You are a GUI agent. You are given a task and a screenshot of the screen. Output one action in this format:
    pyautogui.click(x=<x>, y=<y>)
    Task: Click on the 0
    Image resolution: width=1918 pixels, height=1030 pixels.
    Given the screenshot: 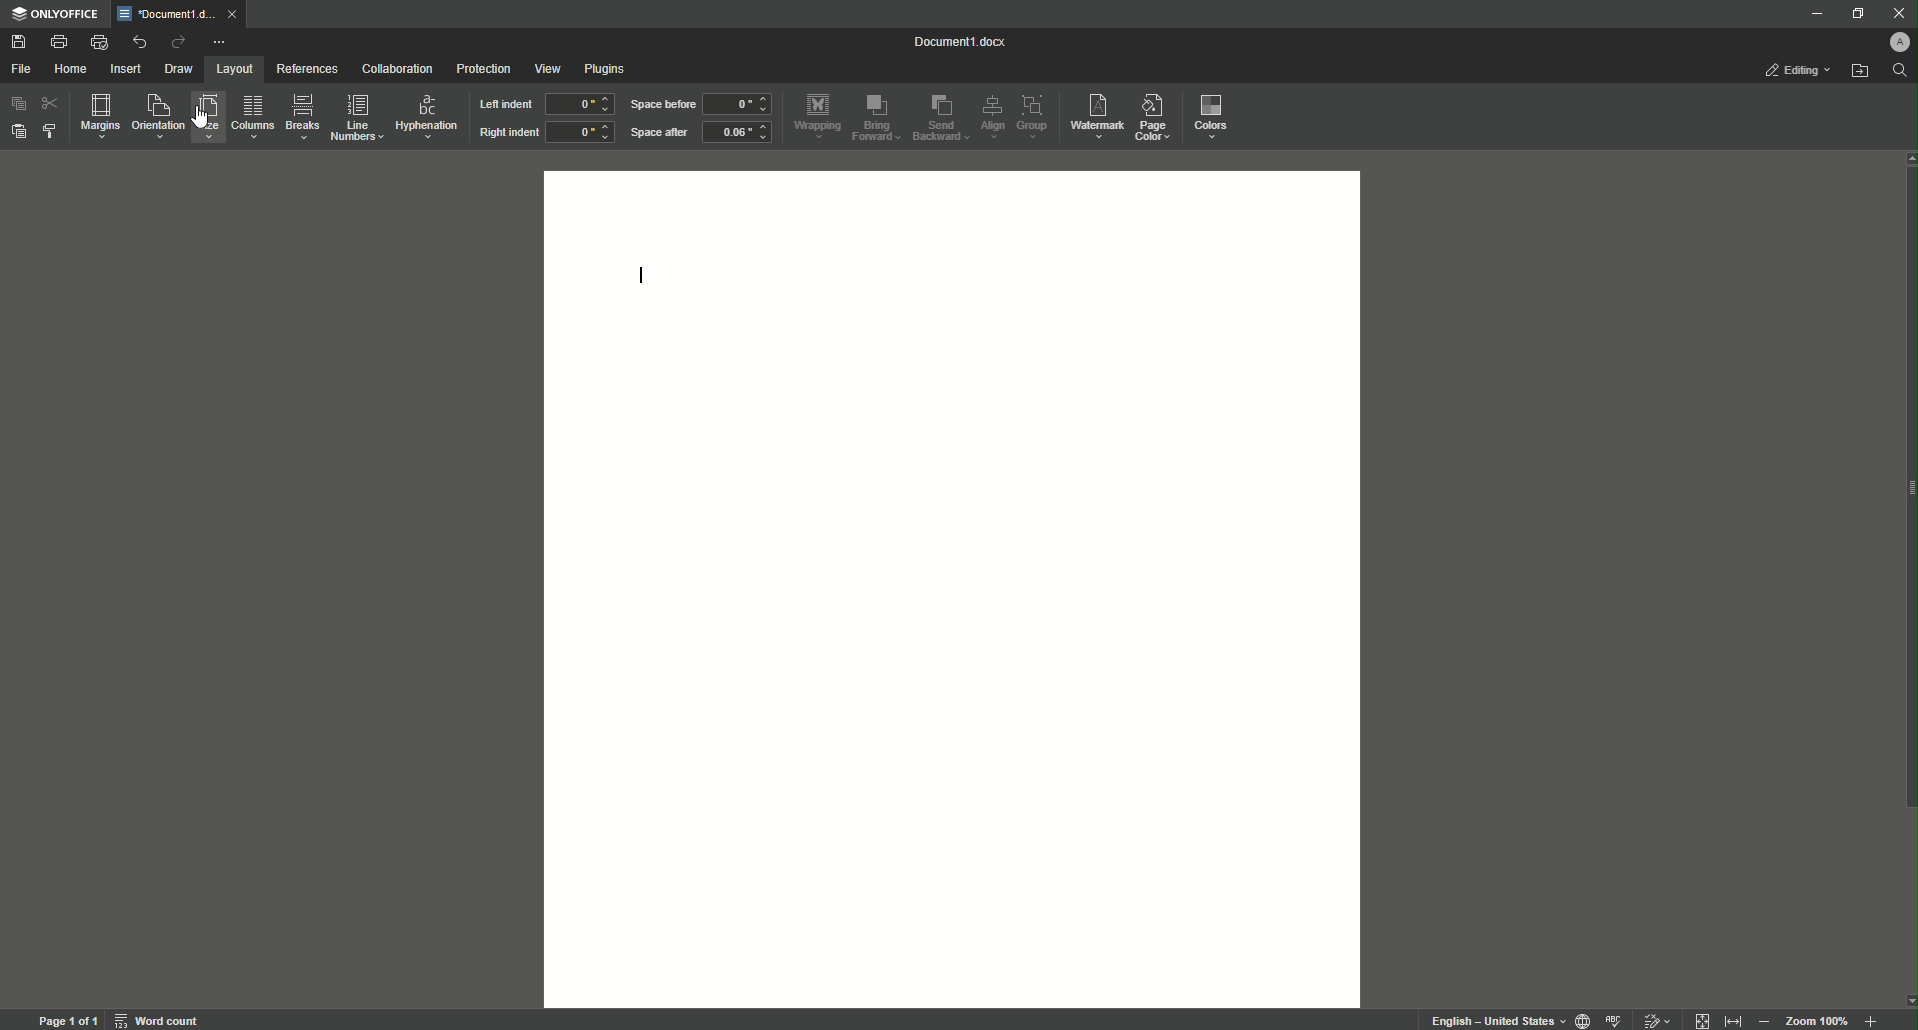 What is the action you would take?
    pyautogui.click(x=580, y=135)
    